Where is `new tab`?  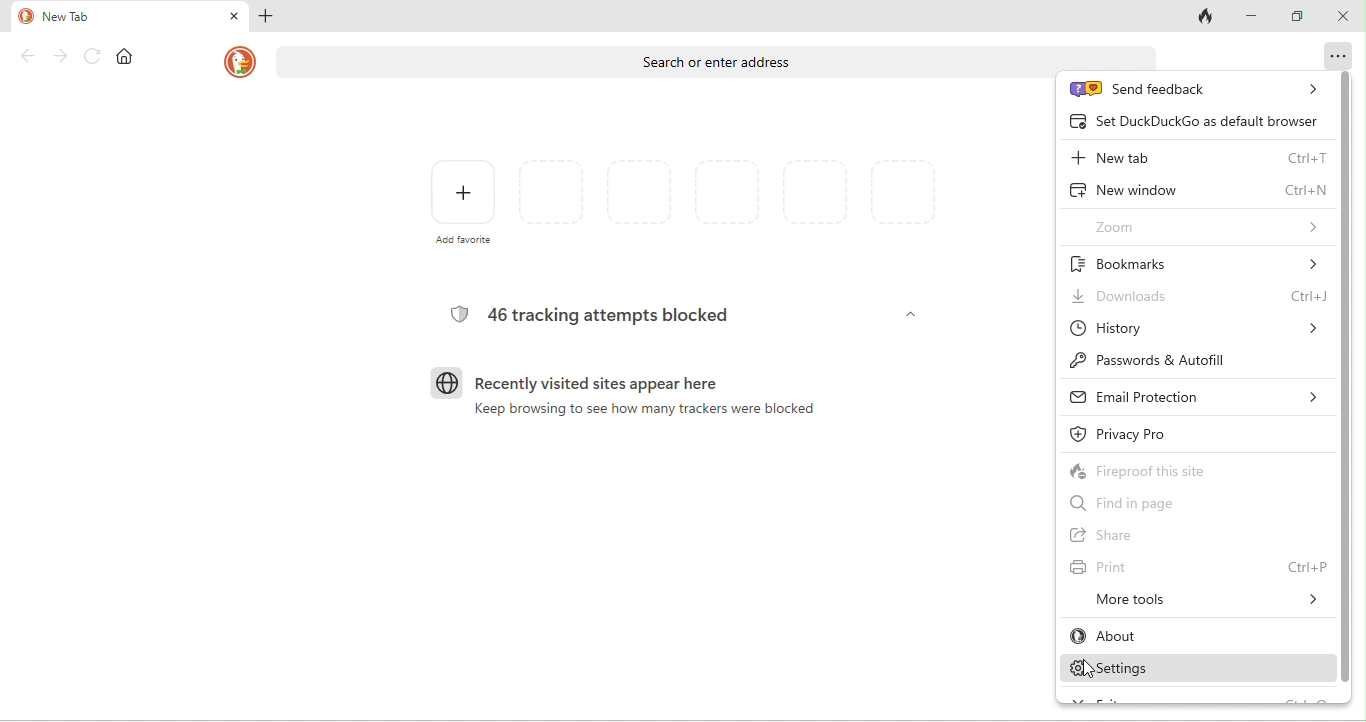 new tab is located at coordinates (129, 22).